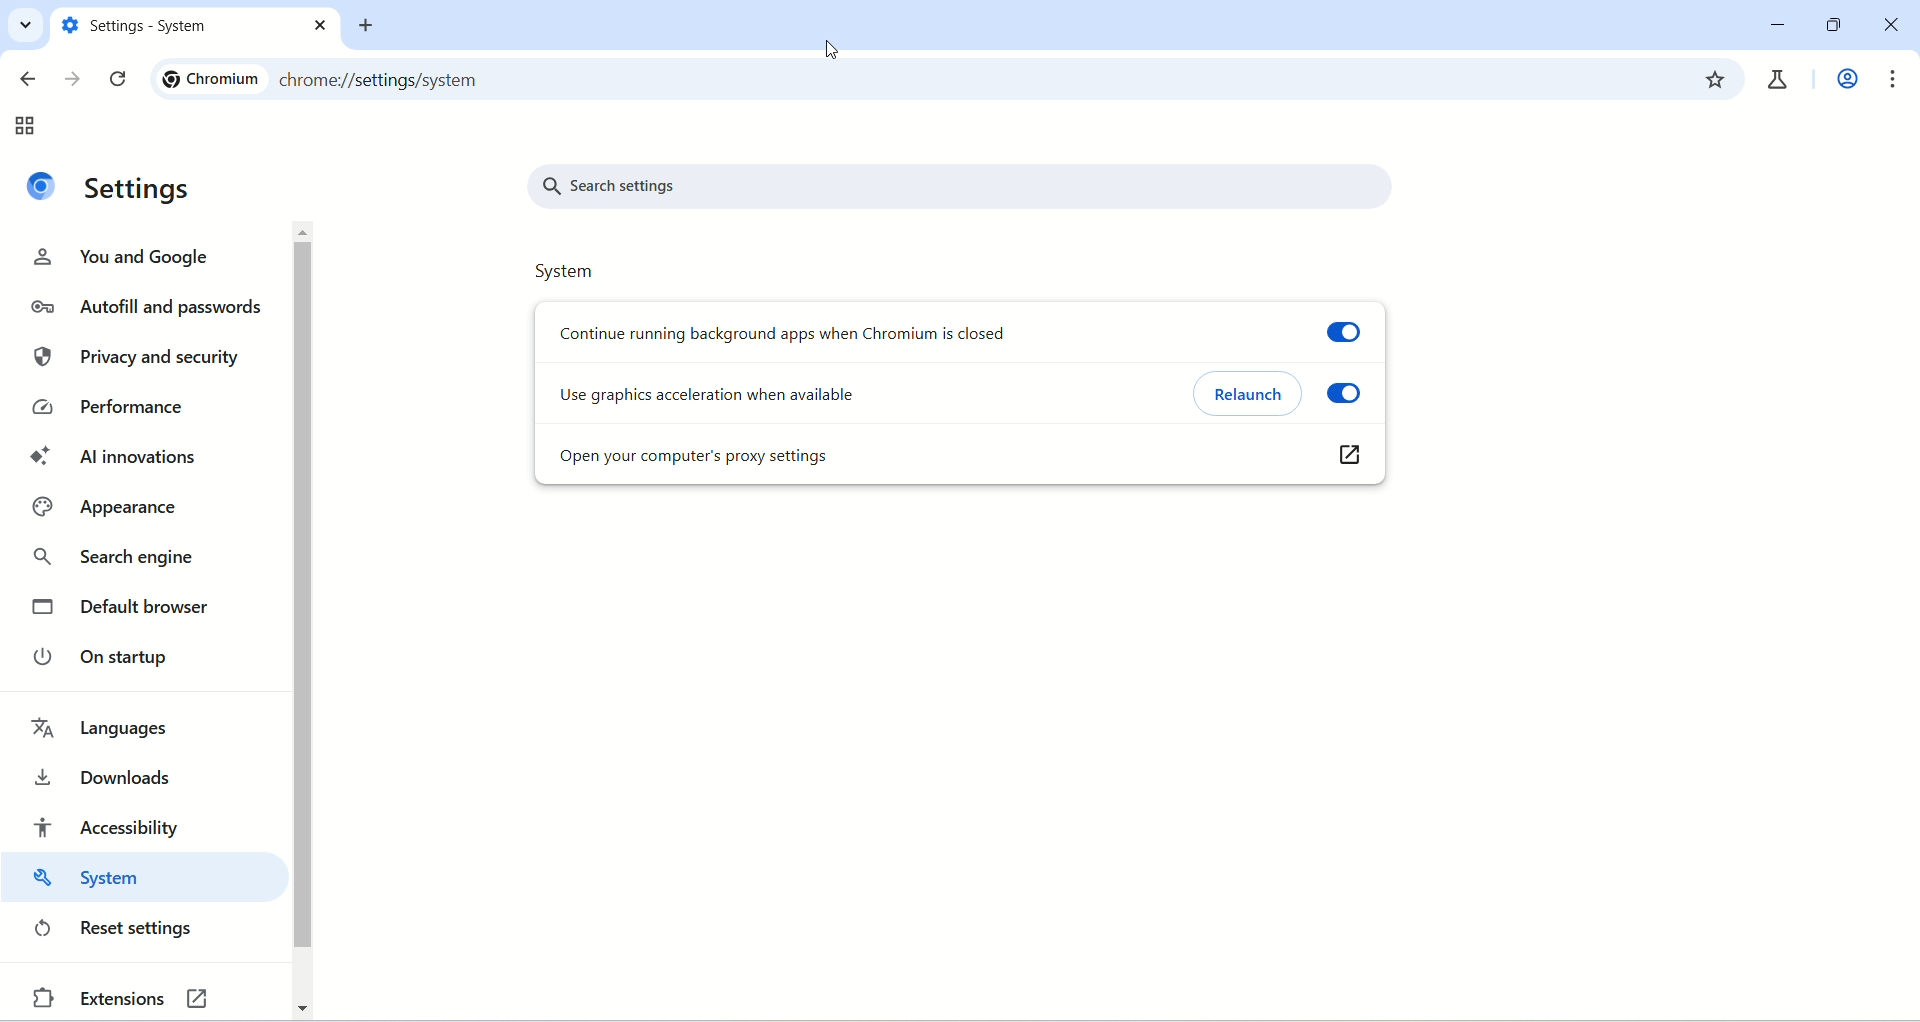 Image resolution: width=1920 pixels, height=1022 pixels. What do you see at coordinates (566, 274) in the screenshot?
I see `system` at bounding box center [566, 274].